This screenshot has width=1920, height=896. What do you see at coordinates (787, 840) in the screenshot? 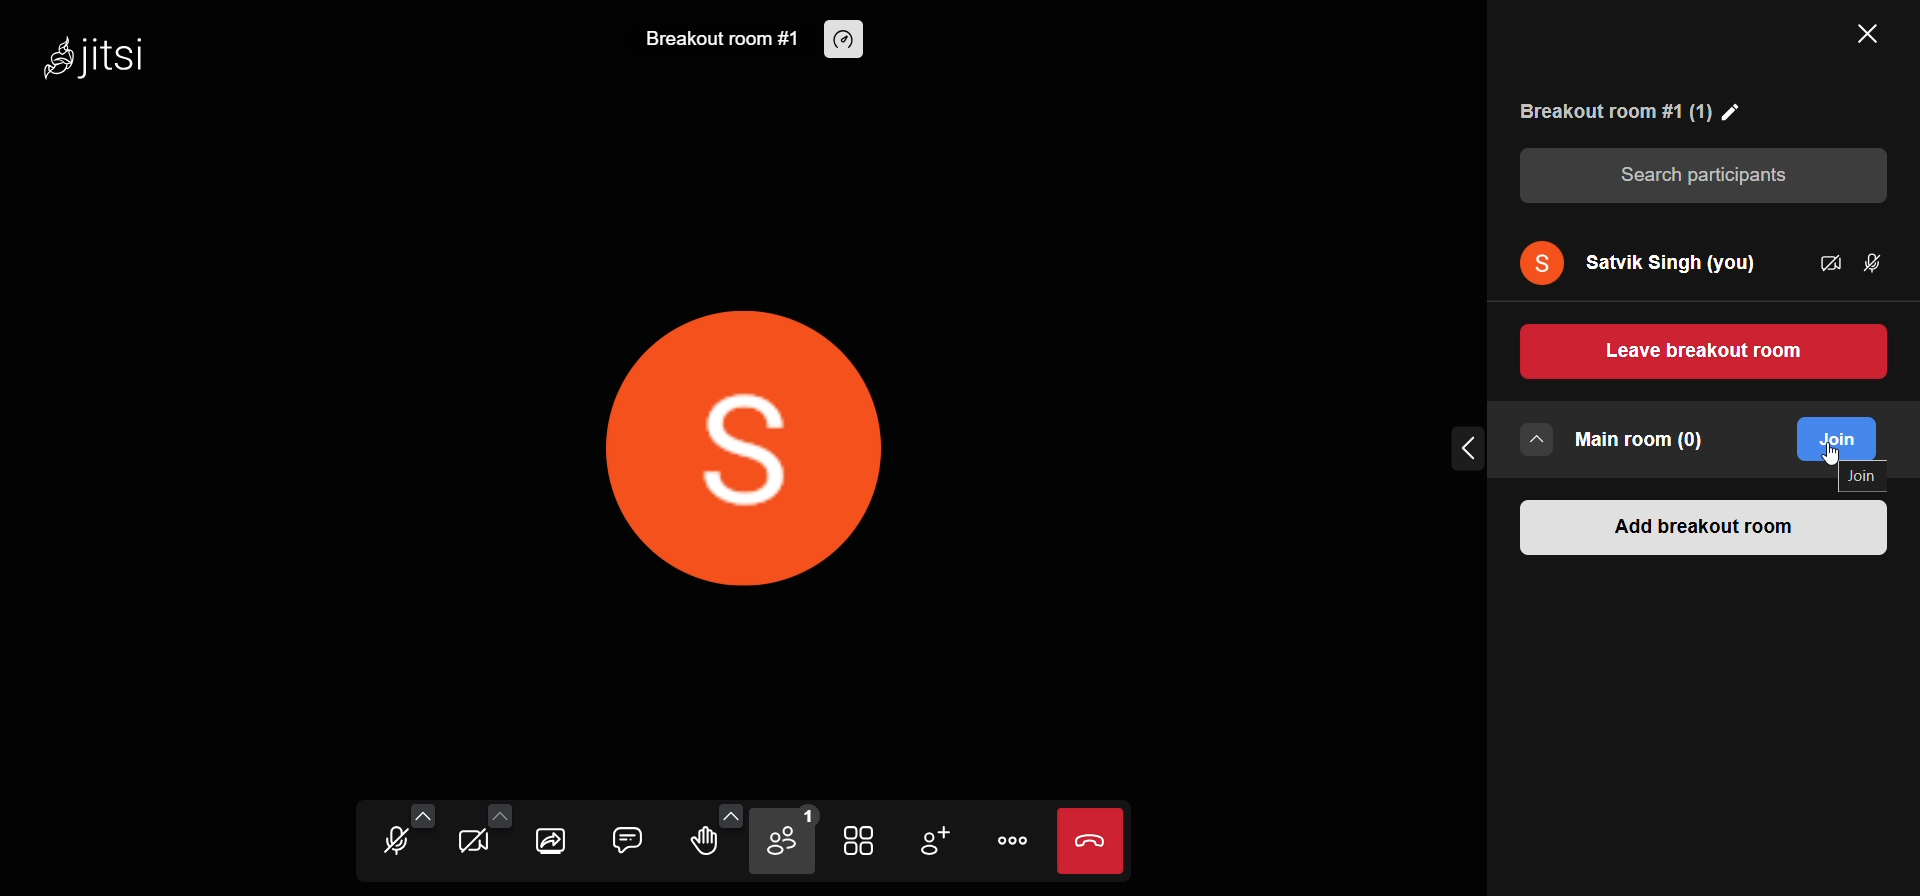
I see `participants` at bounding box center [787, 840].